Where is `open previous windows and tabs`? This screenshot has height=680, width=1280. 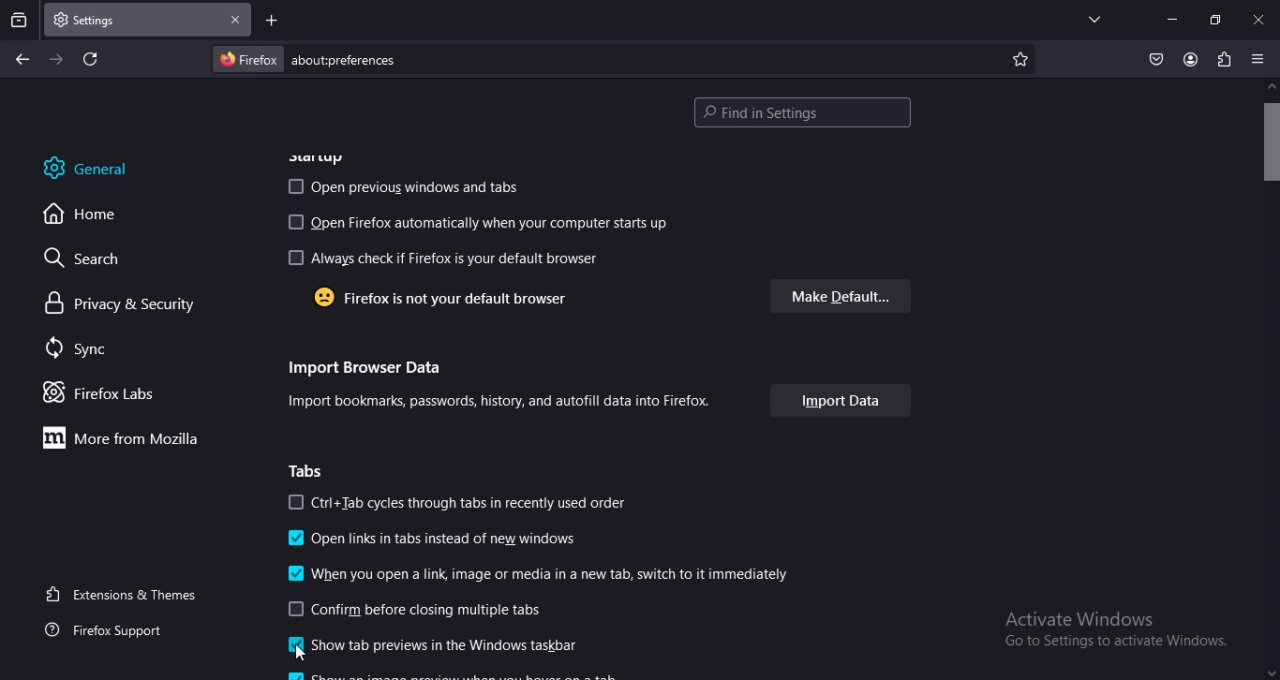
open previous windows and tabs is located at coordinates (404, 188).